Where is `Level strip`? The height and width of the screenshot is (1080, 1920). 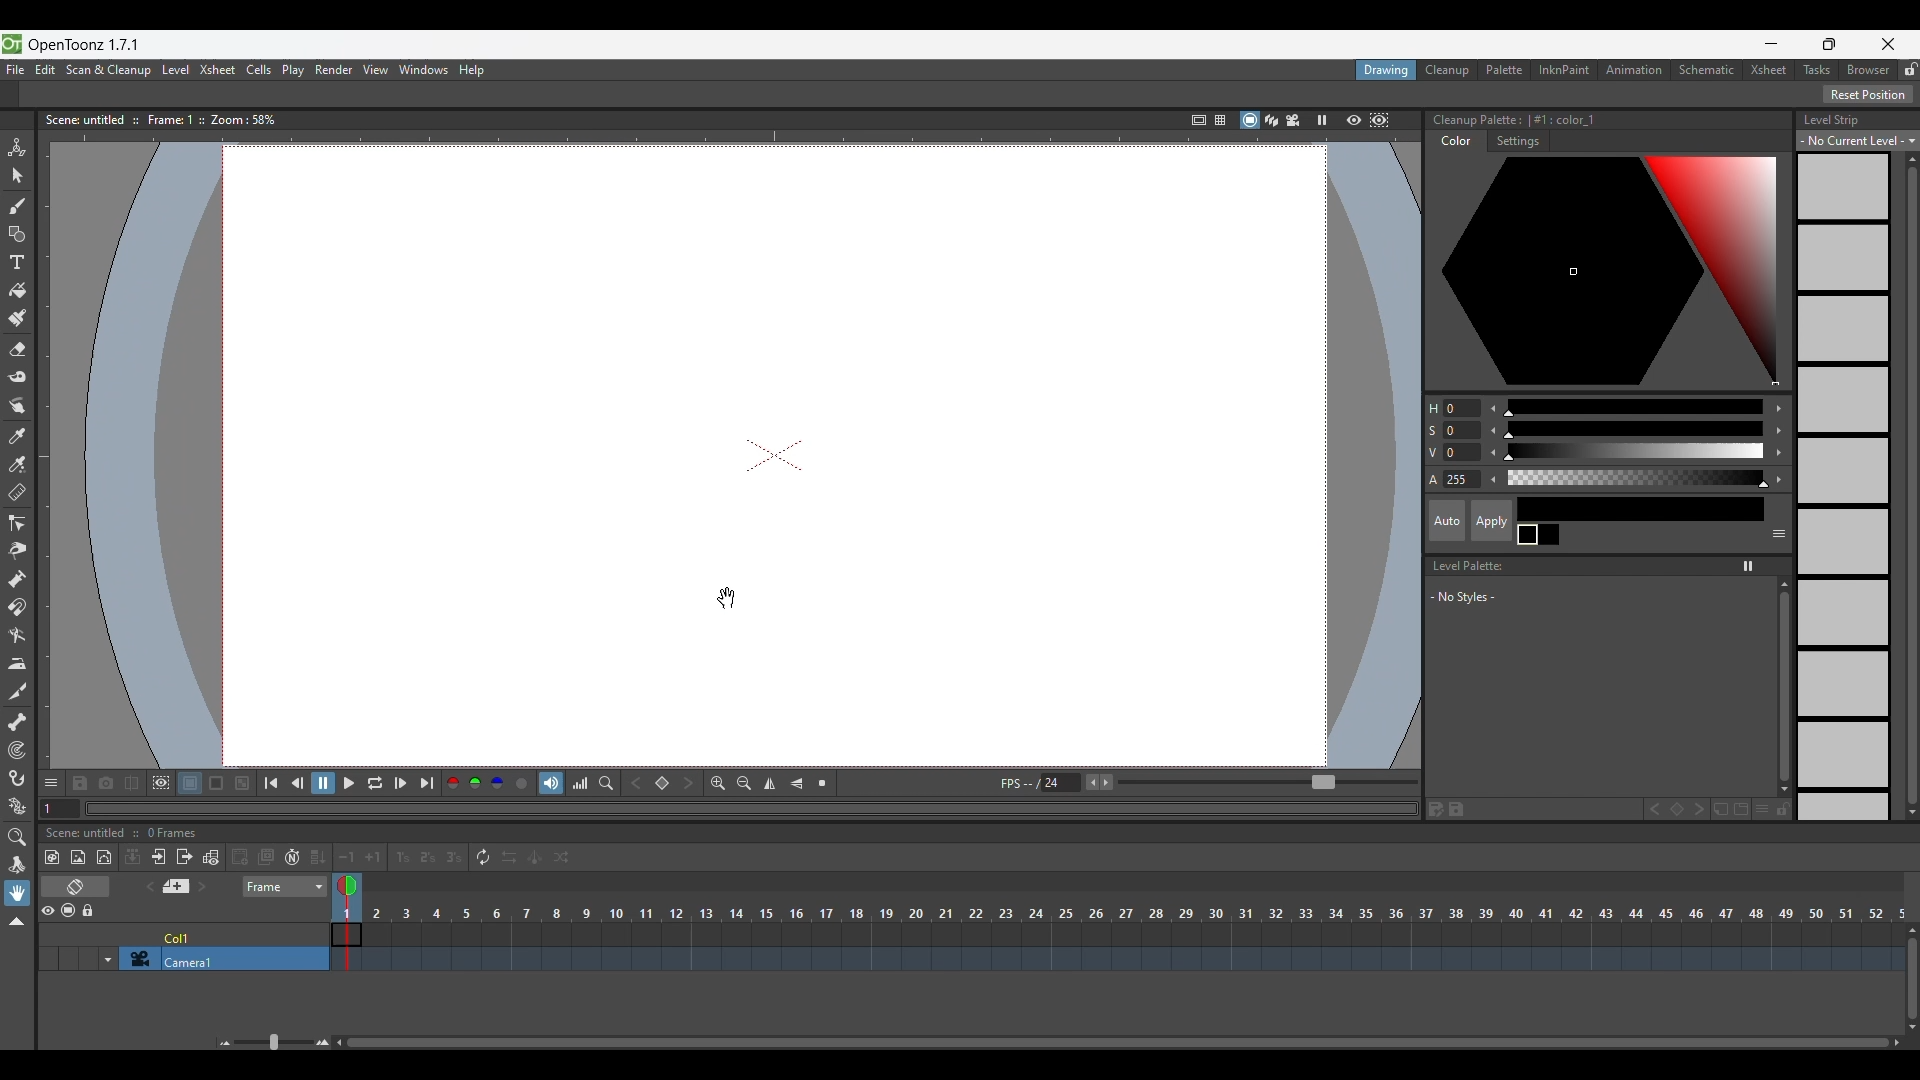 Level strip is located at coordinates (1847, 488).